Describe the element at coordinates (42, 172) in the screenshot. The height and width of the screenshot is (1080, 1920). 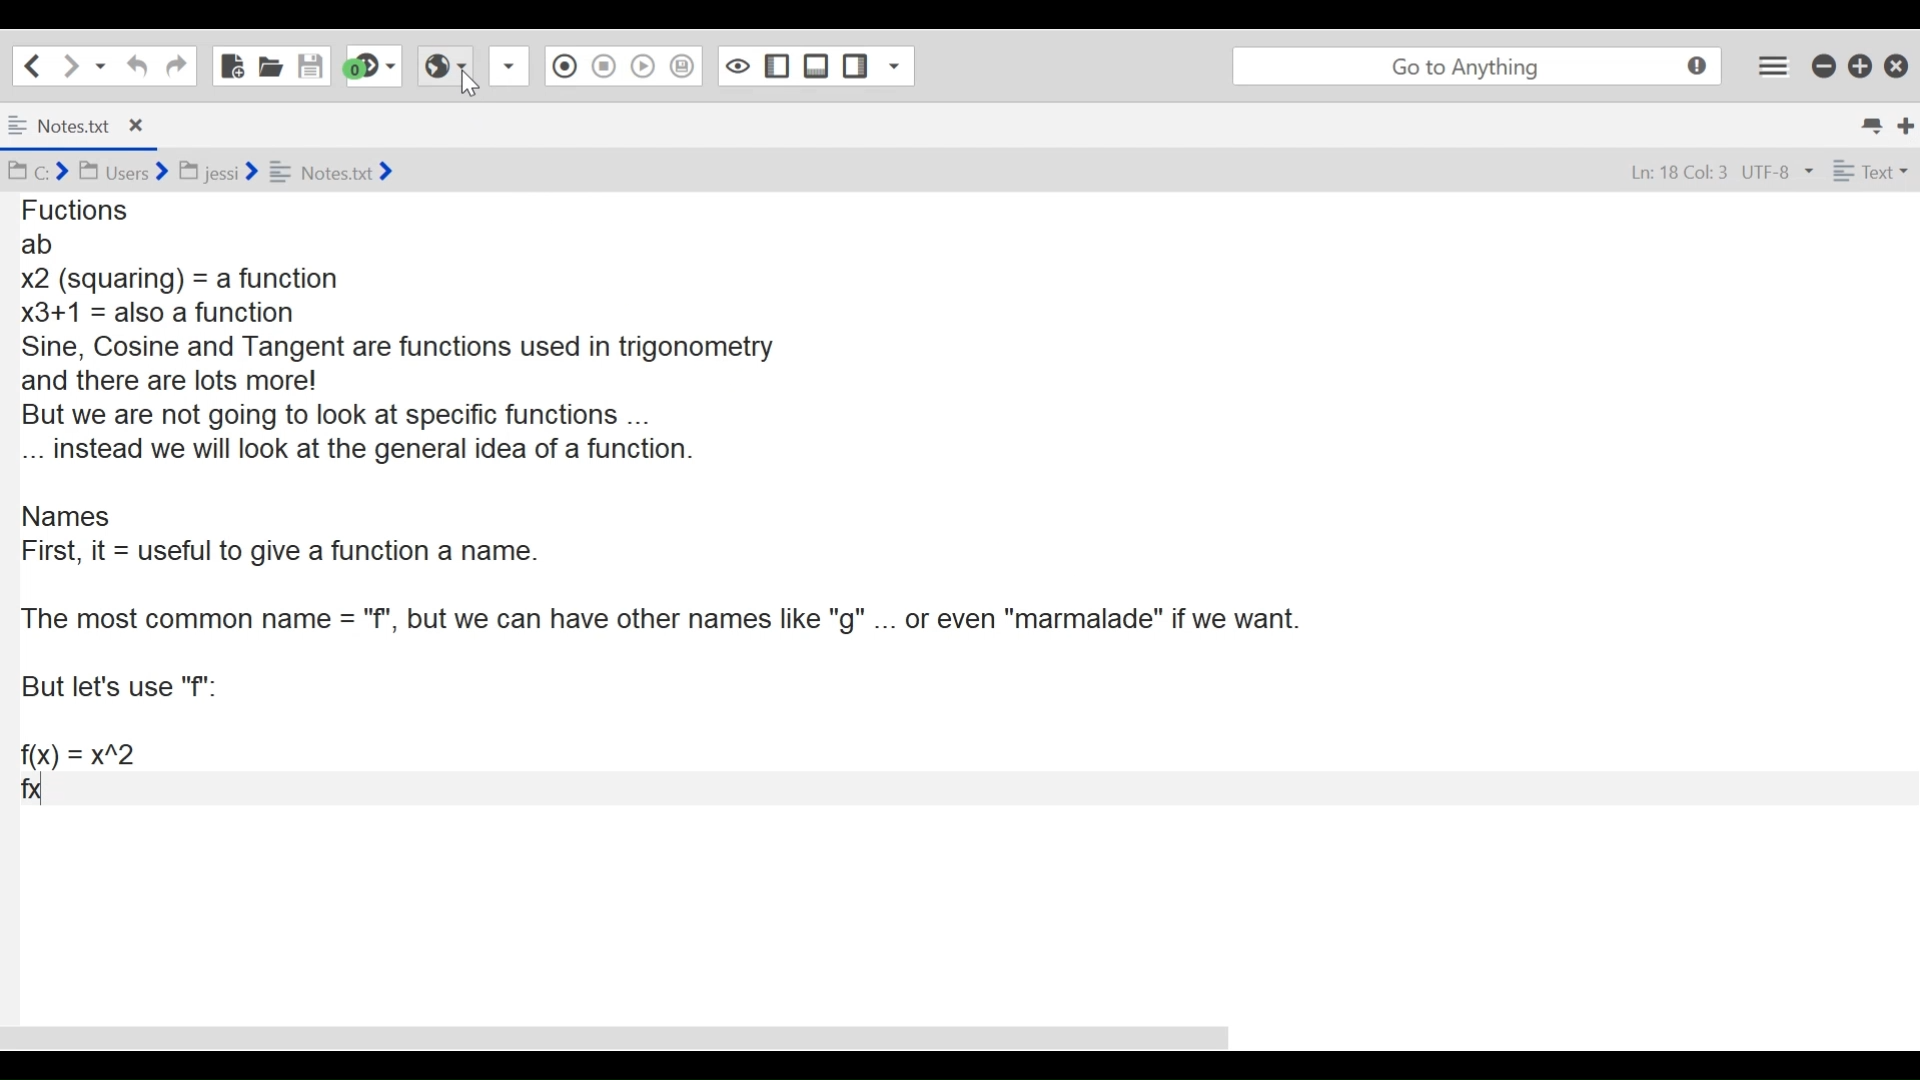
I see `c:` at that location.